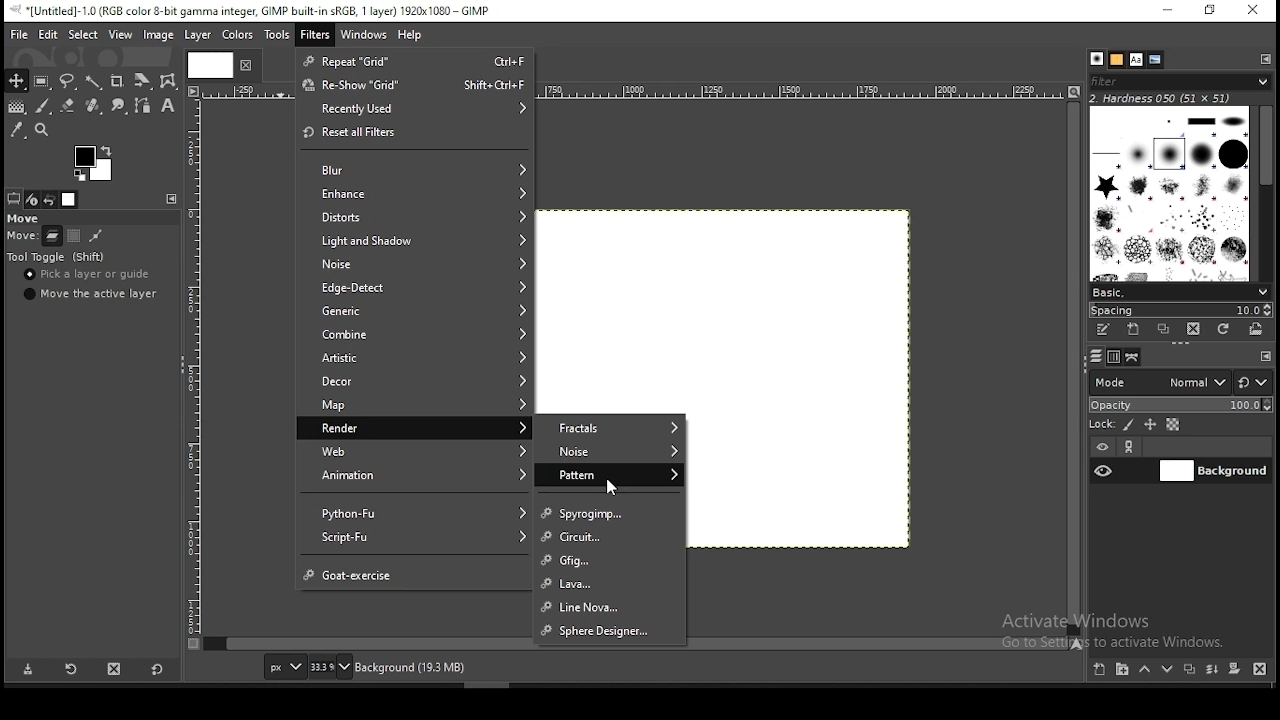 The width and height of the screenshot is (1280, 720). Describe the element at coordinates (122, 671) in the screenshot. I see `delete tool preset` at that location.